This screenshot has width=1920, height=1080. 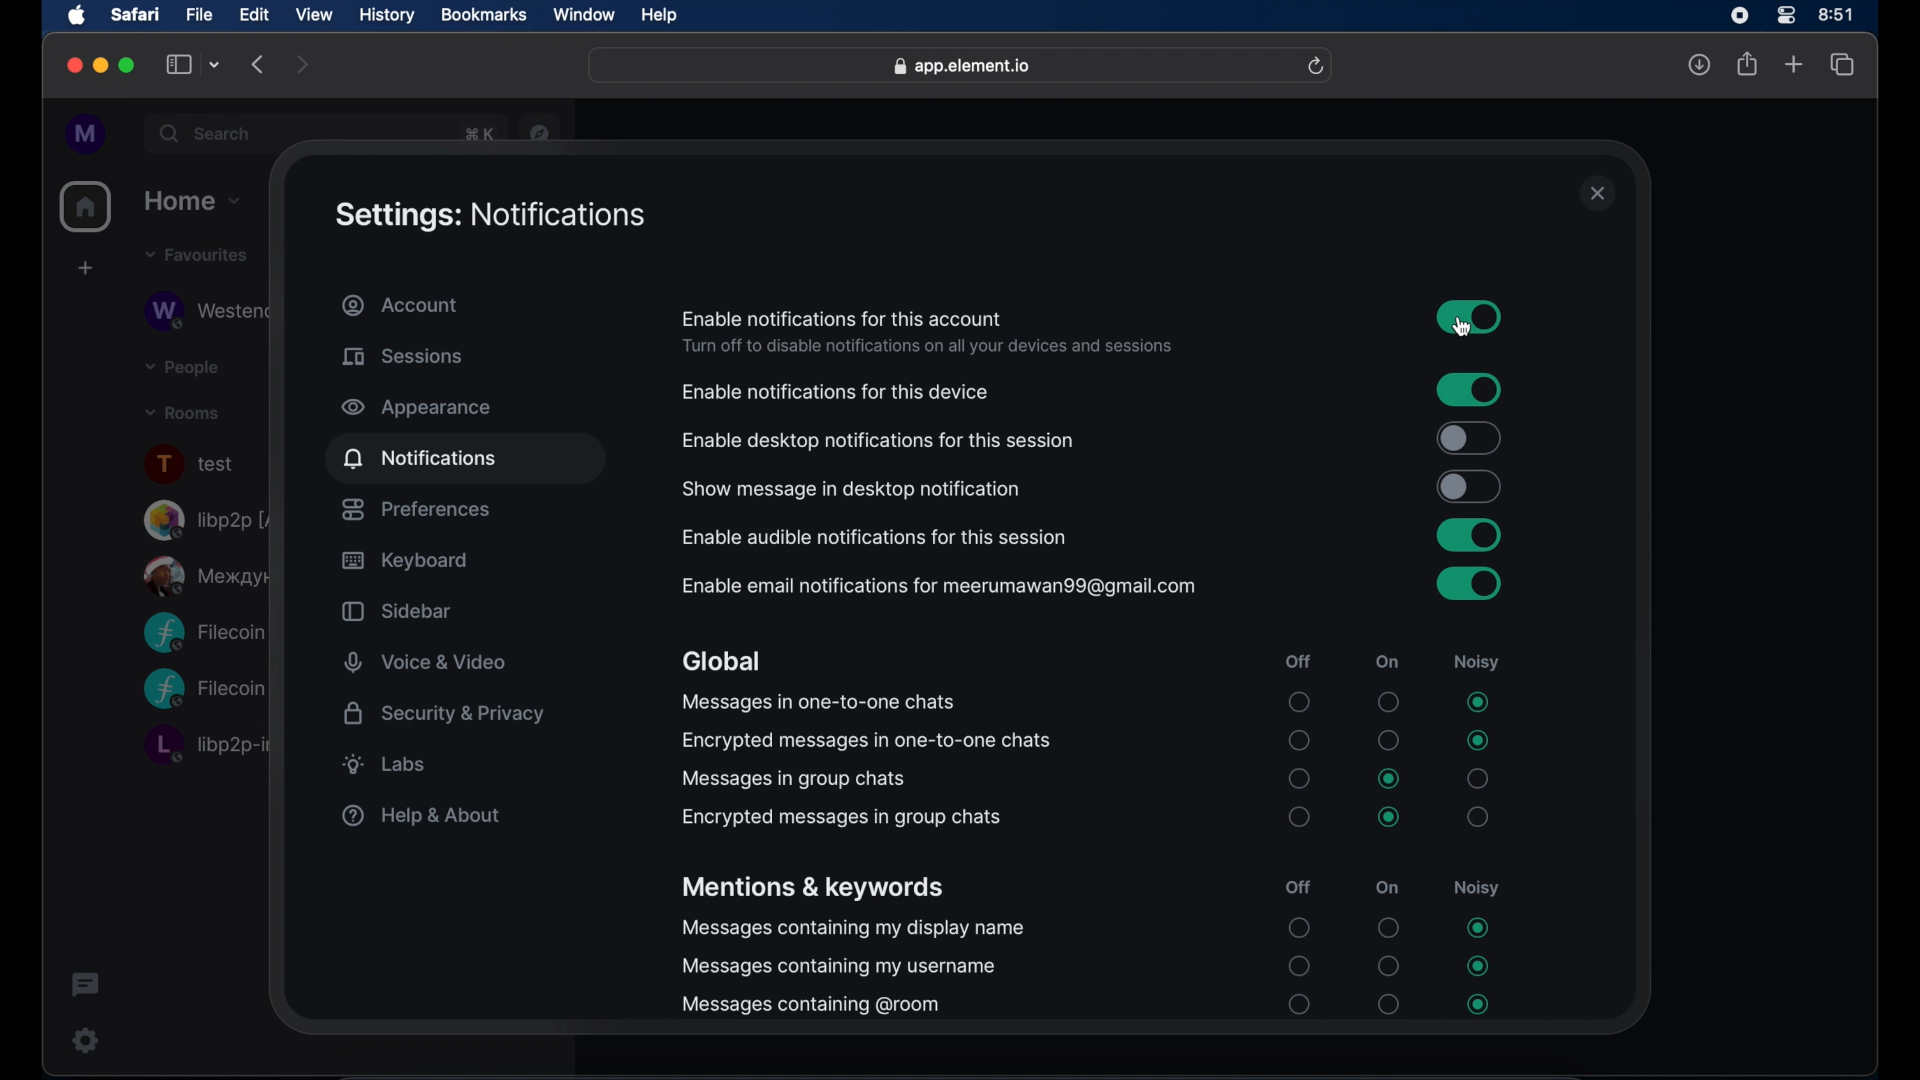 What do you see at coordinates (1299, 817) in the screenshot?
I see `radio button` at bounding box center [1299, 817].